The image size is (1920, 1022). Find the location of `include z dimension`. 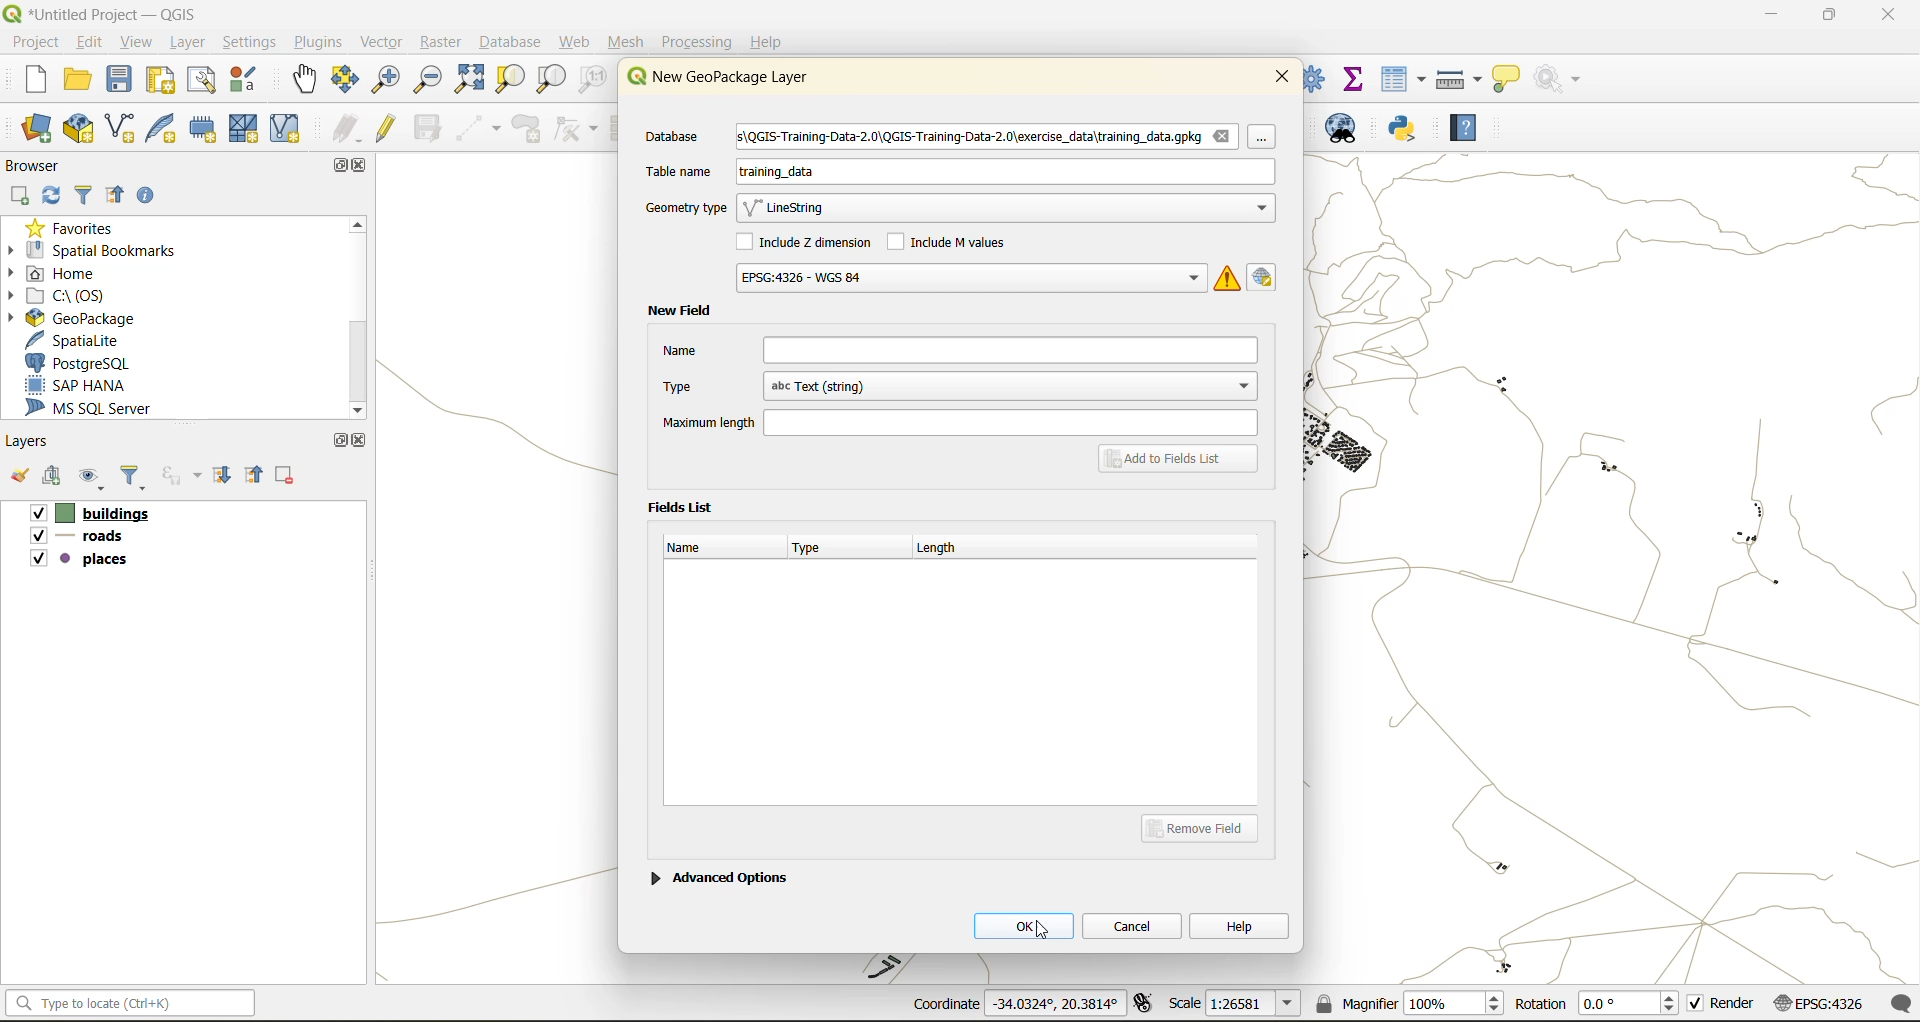

include z dimension is located at coordinates (807, 244).